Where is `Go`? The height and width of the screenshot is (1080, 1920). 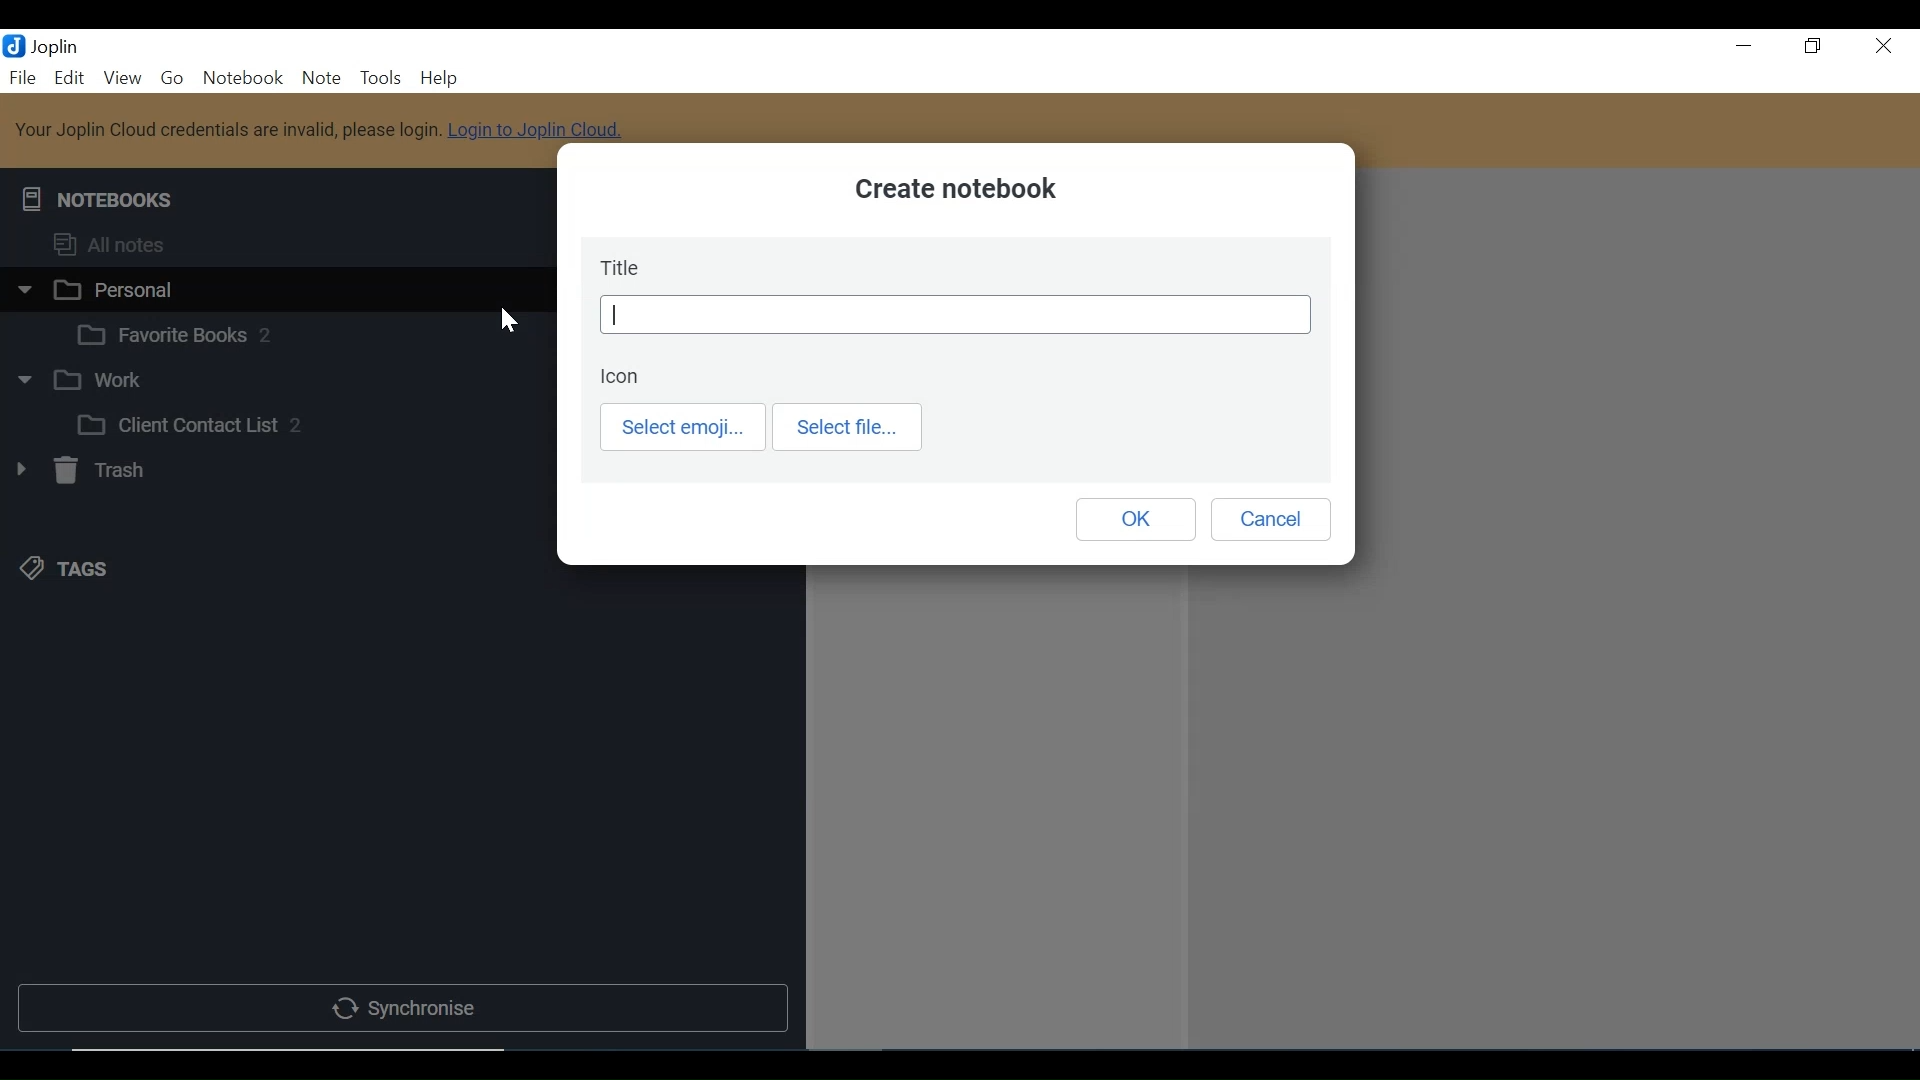
Go is located at coordinates (175, 80).